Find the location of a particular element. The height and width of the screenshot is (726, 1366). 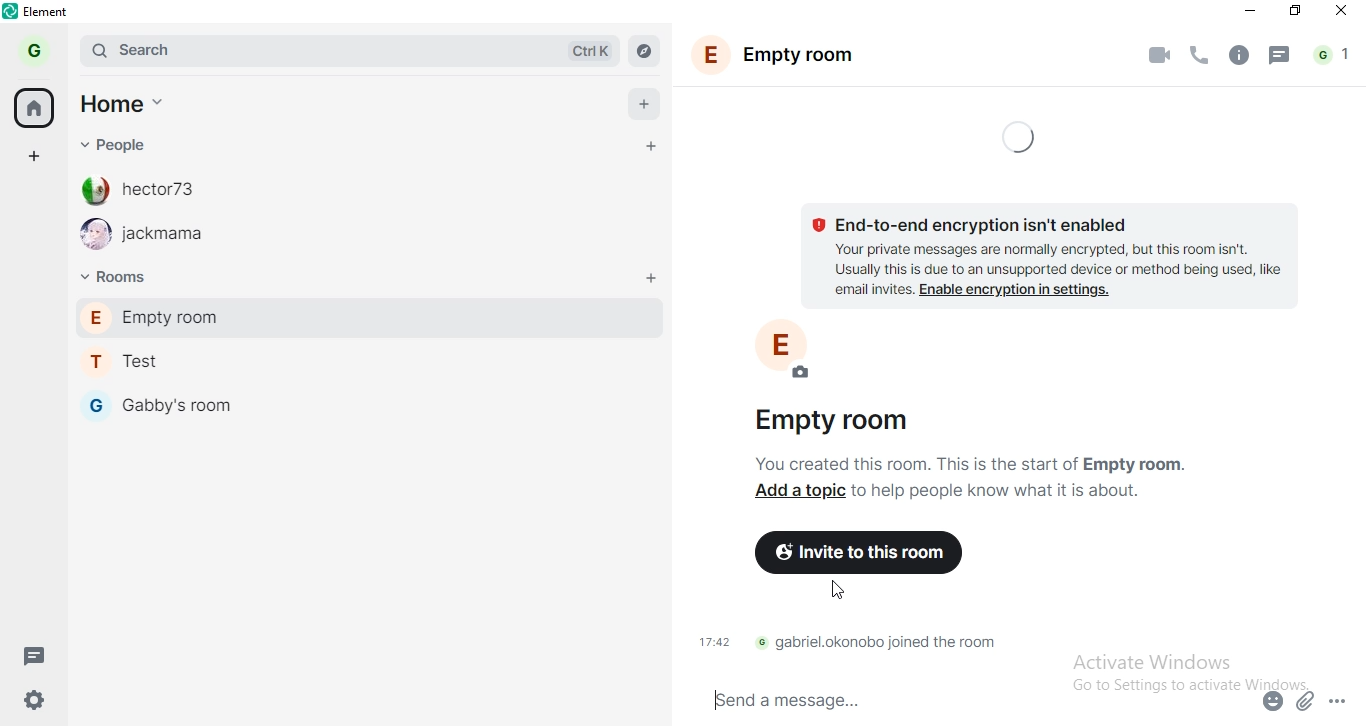

close is located at coordinates (1344, 14).